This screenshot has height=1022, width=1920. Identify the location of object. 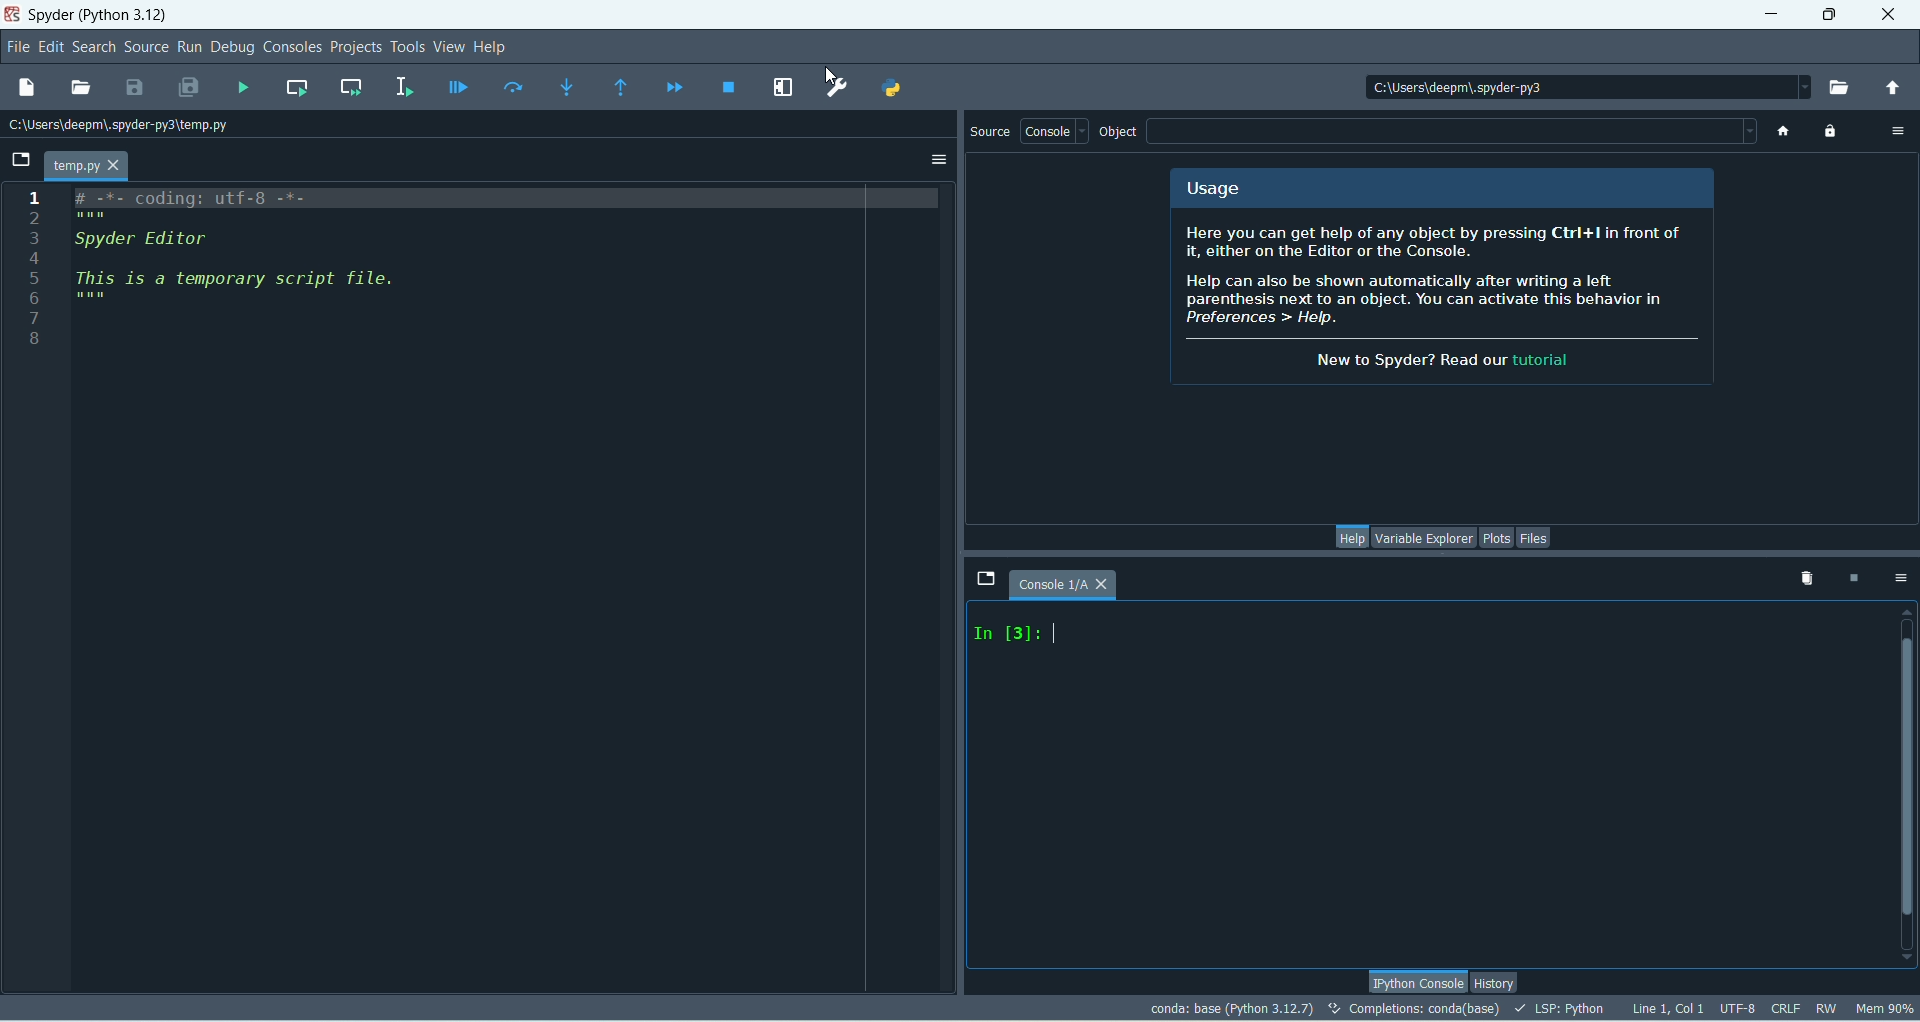
(1121, 133).